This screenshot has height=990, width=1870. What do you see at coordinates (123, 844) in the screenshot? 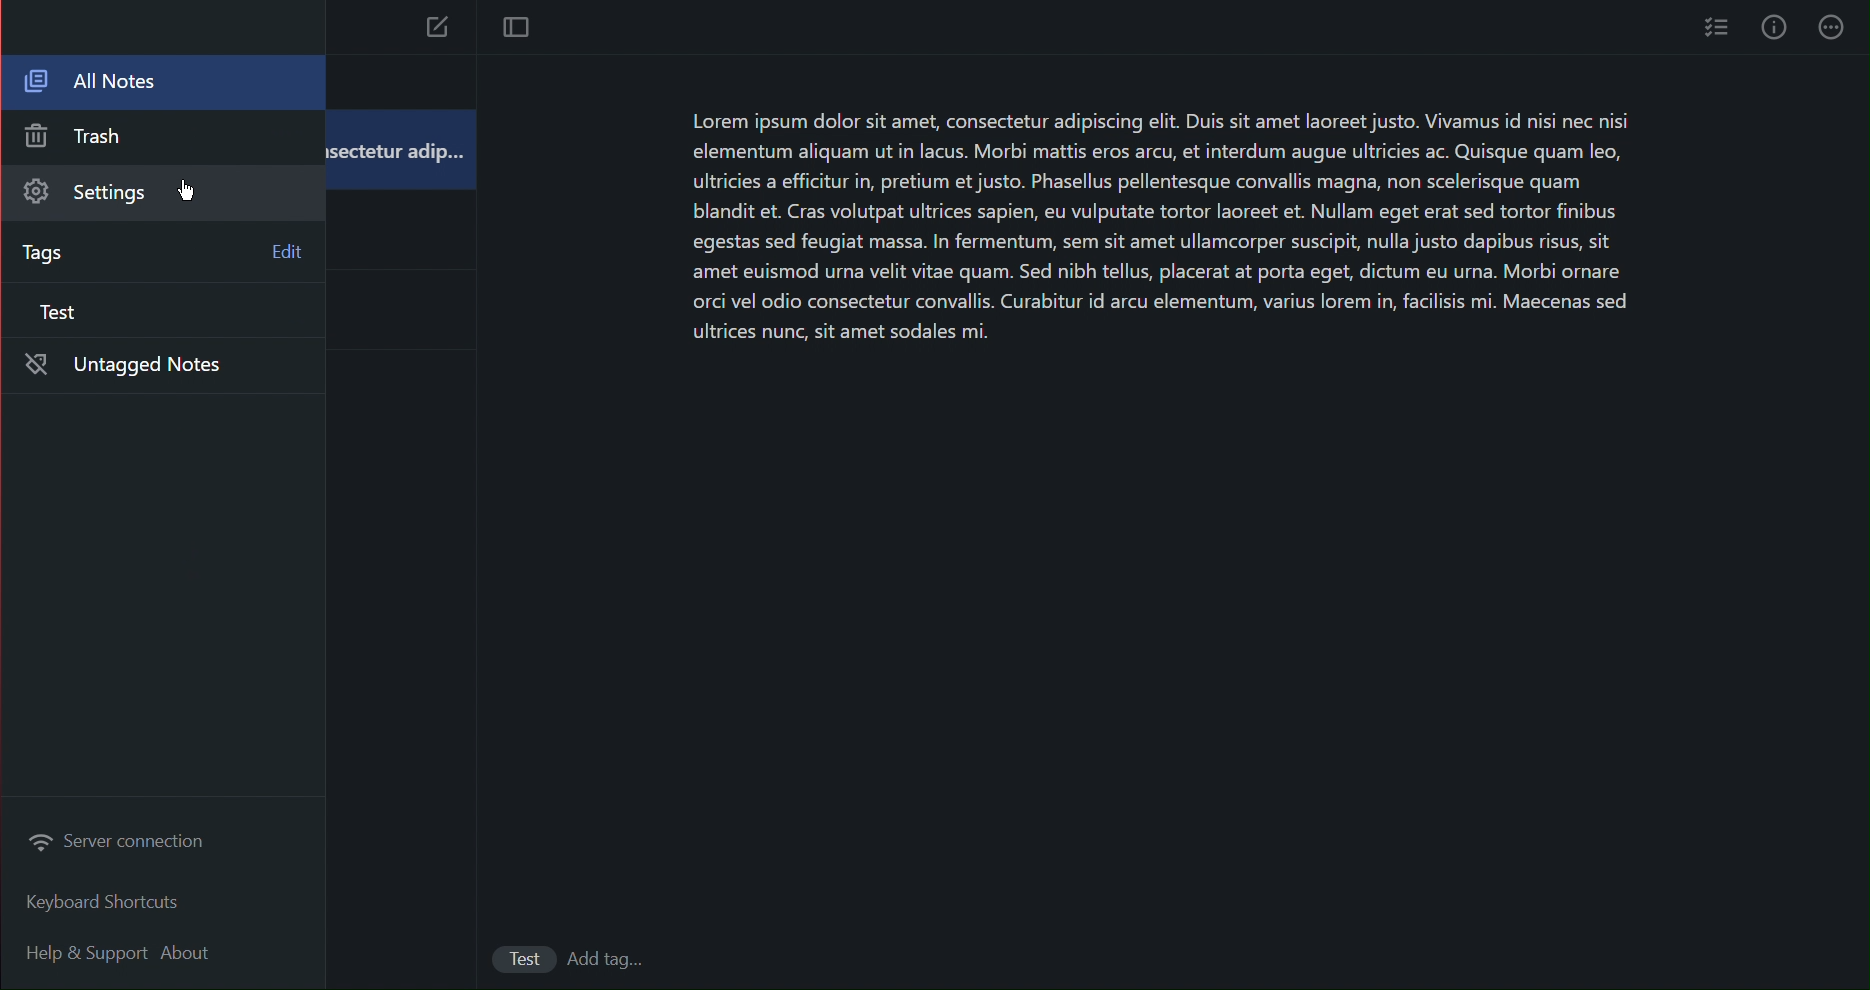
I see `Server connnection` at bounding box center [123, 844].